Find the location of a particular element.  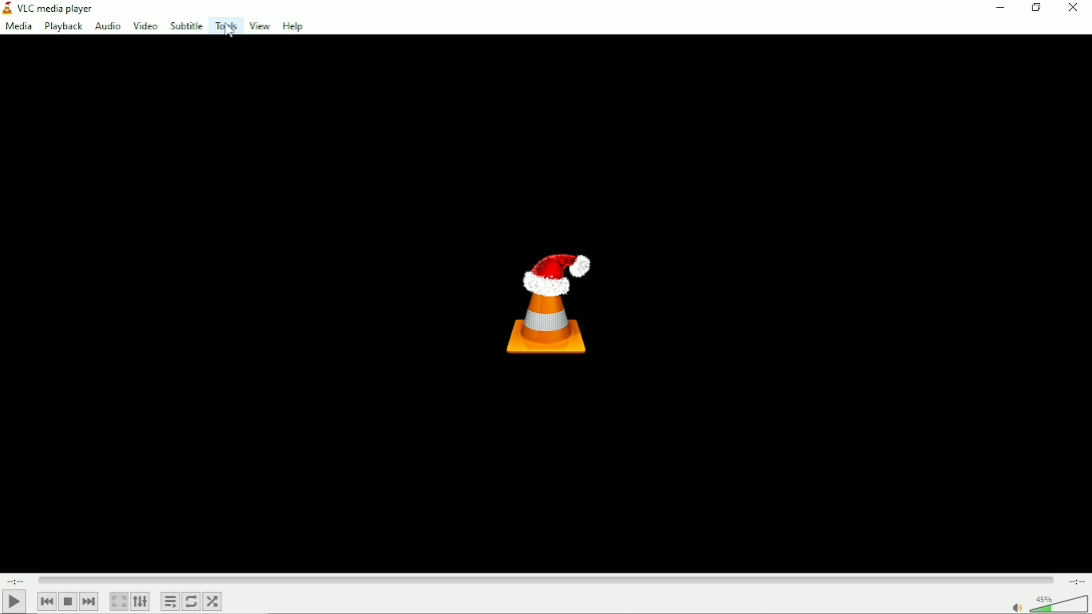

Cursor is located at coordinates (230, 33).